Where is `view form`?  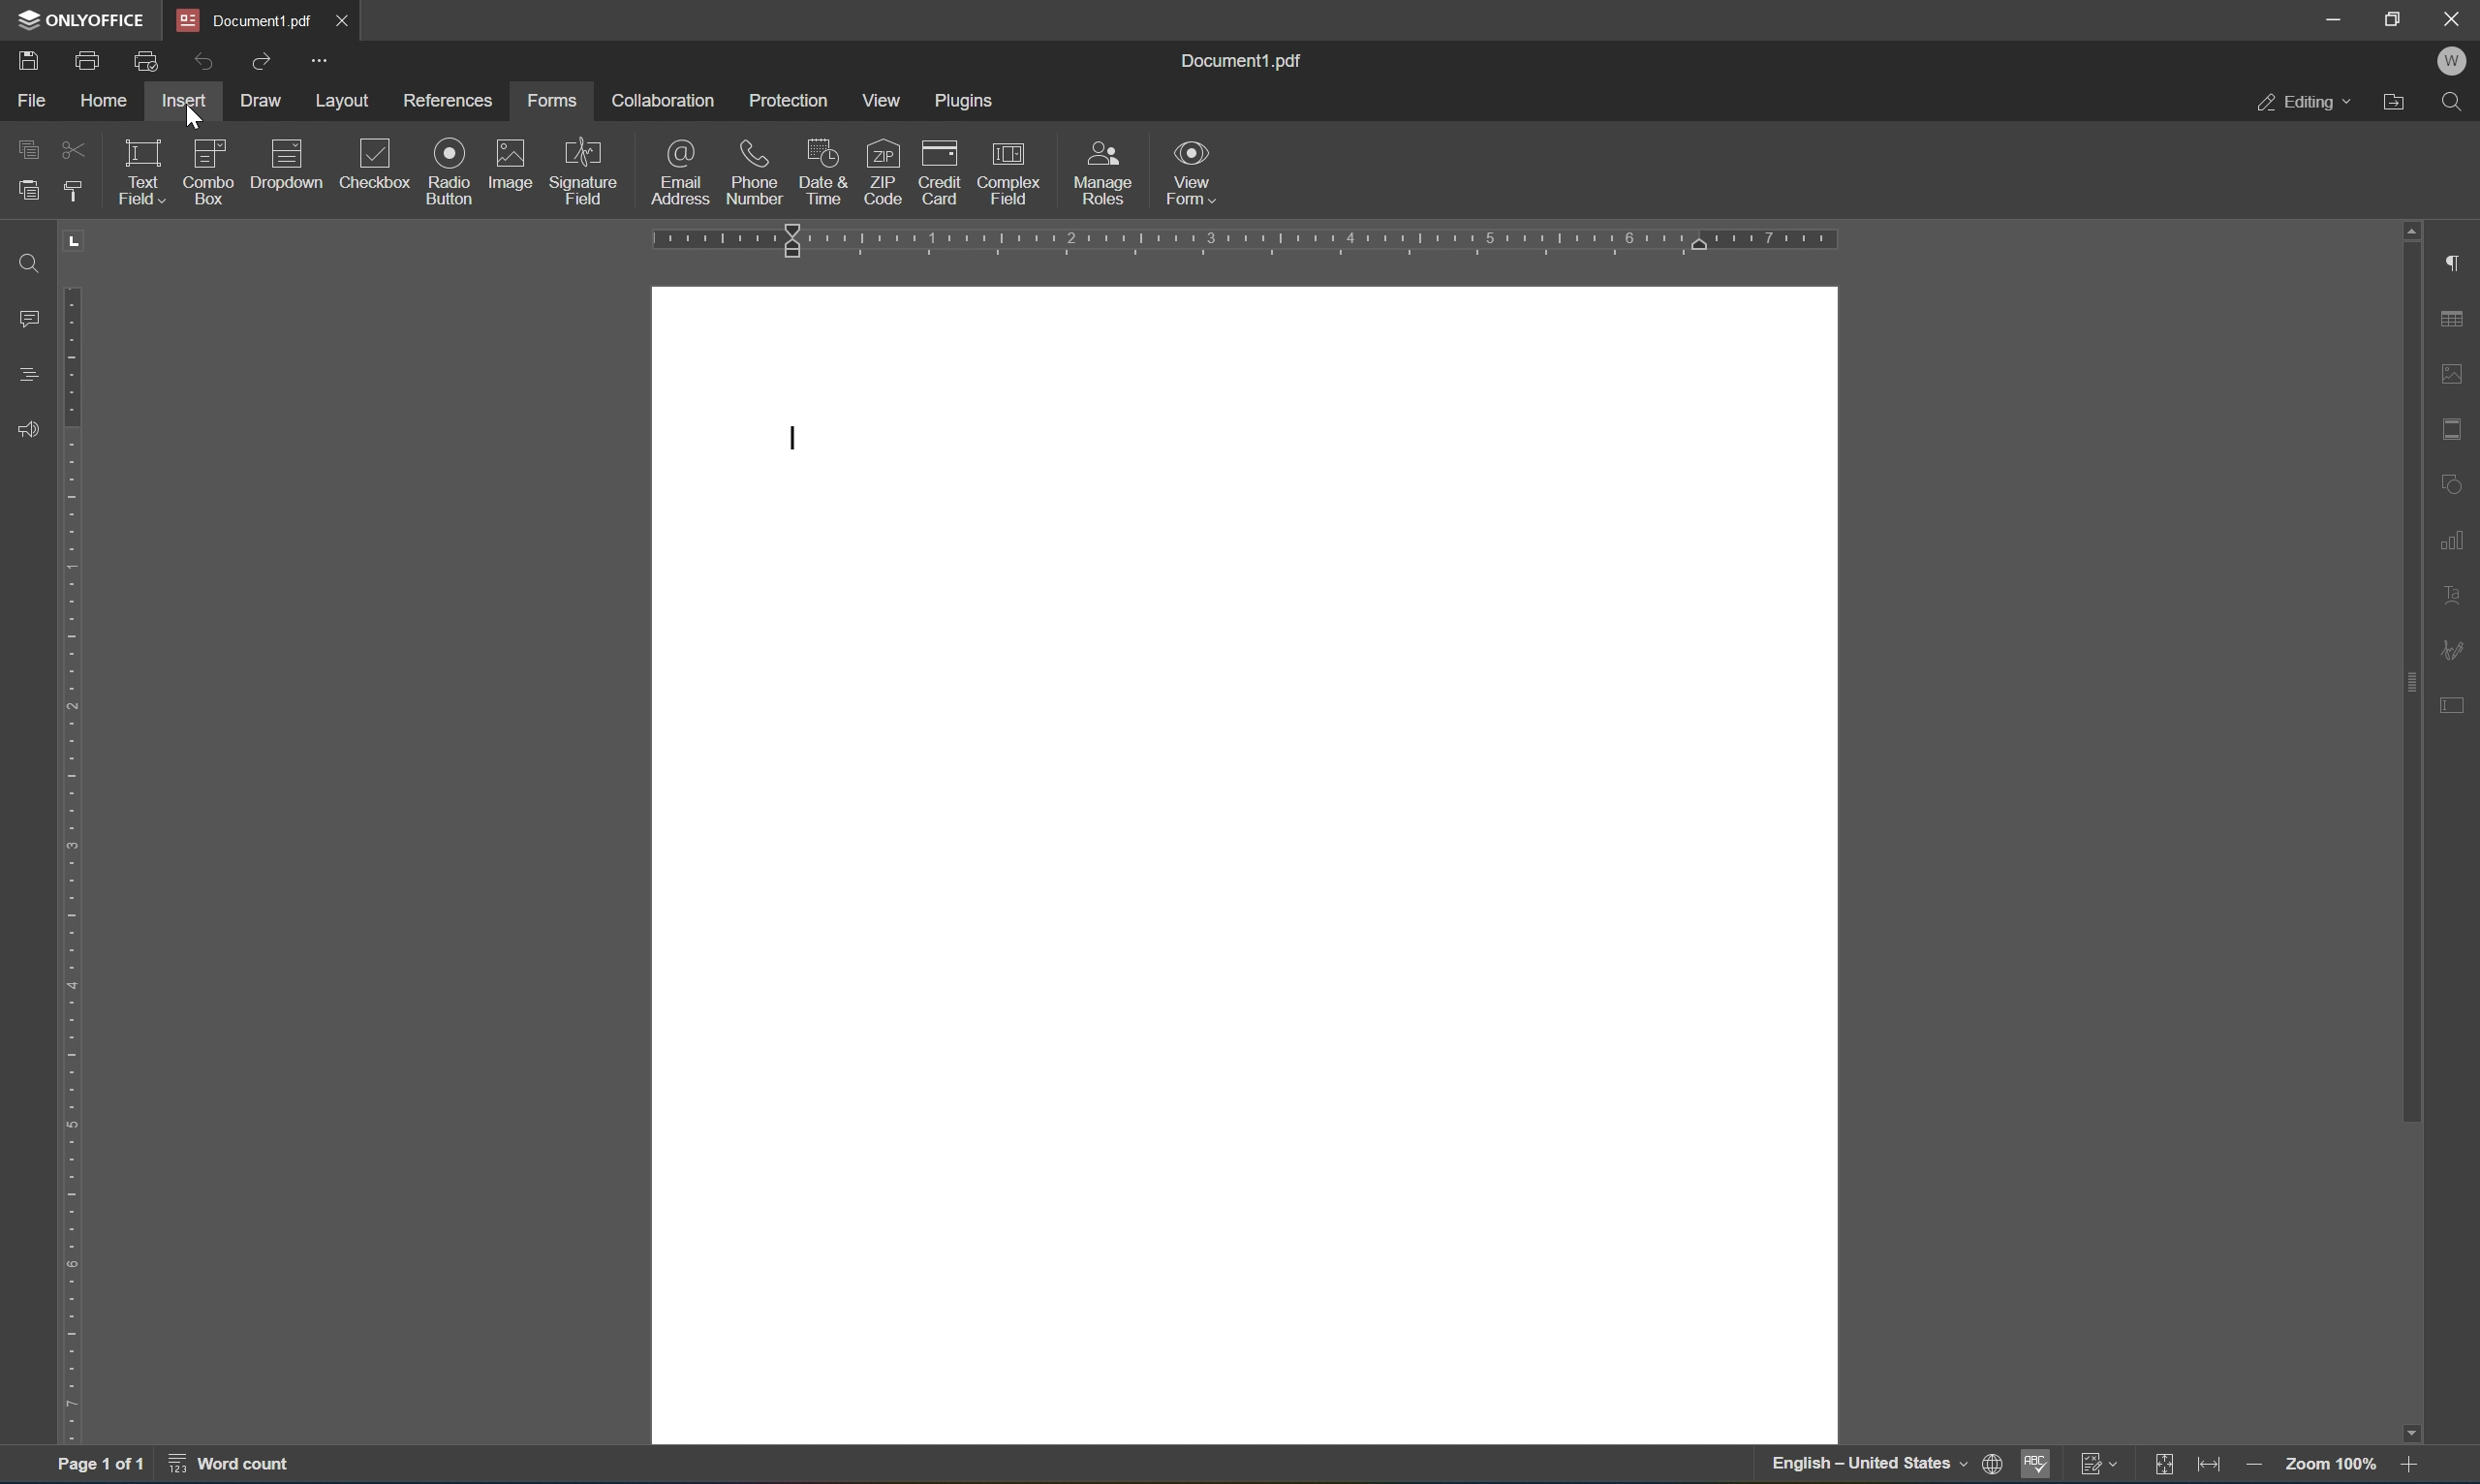 view form is located at coordinates (1194, 173).